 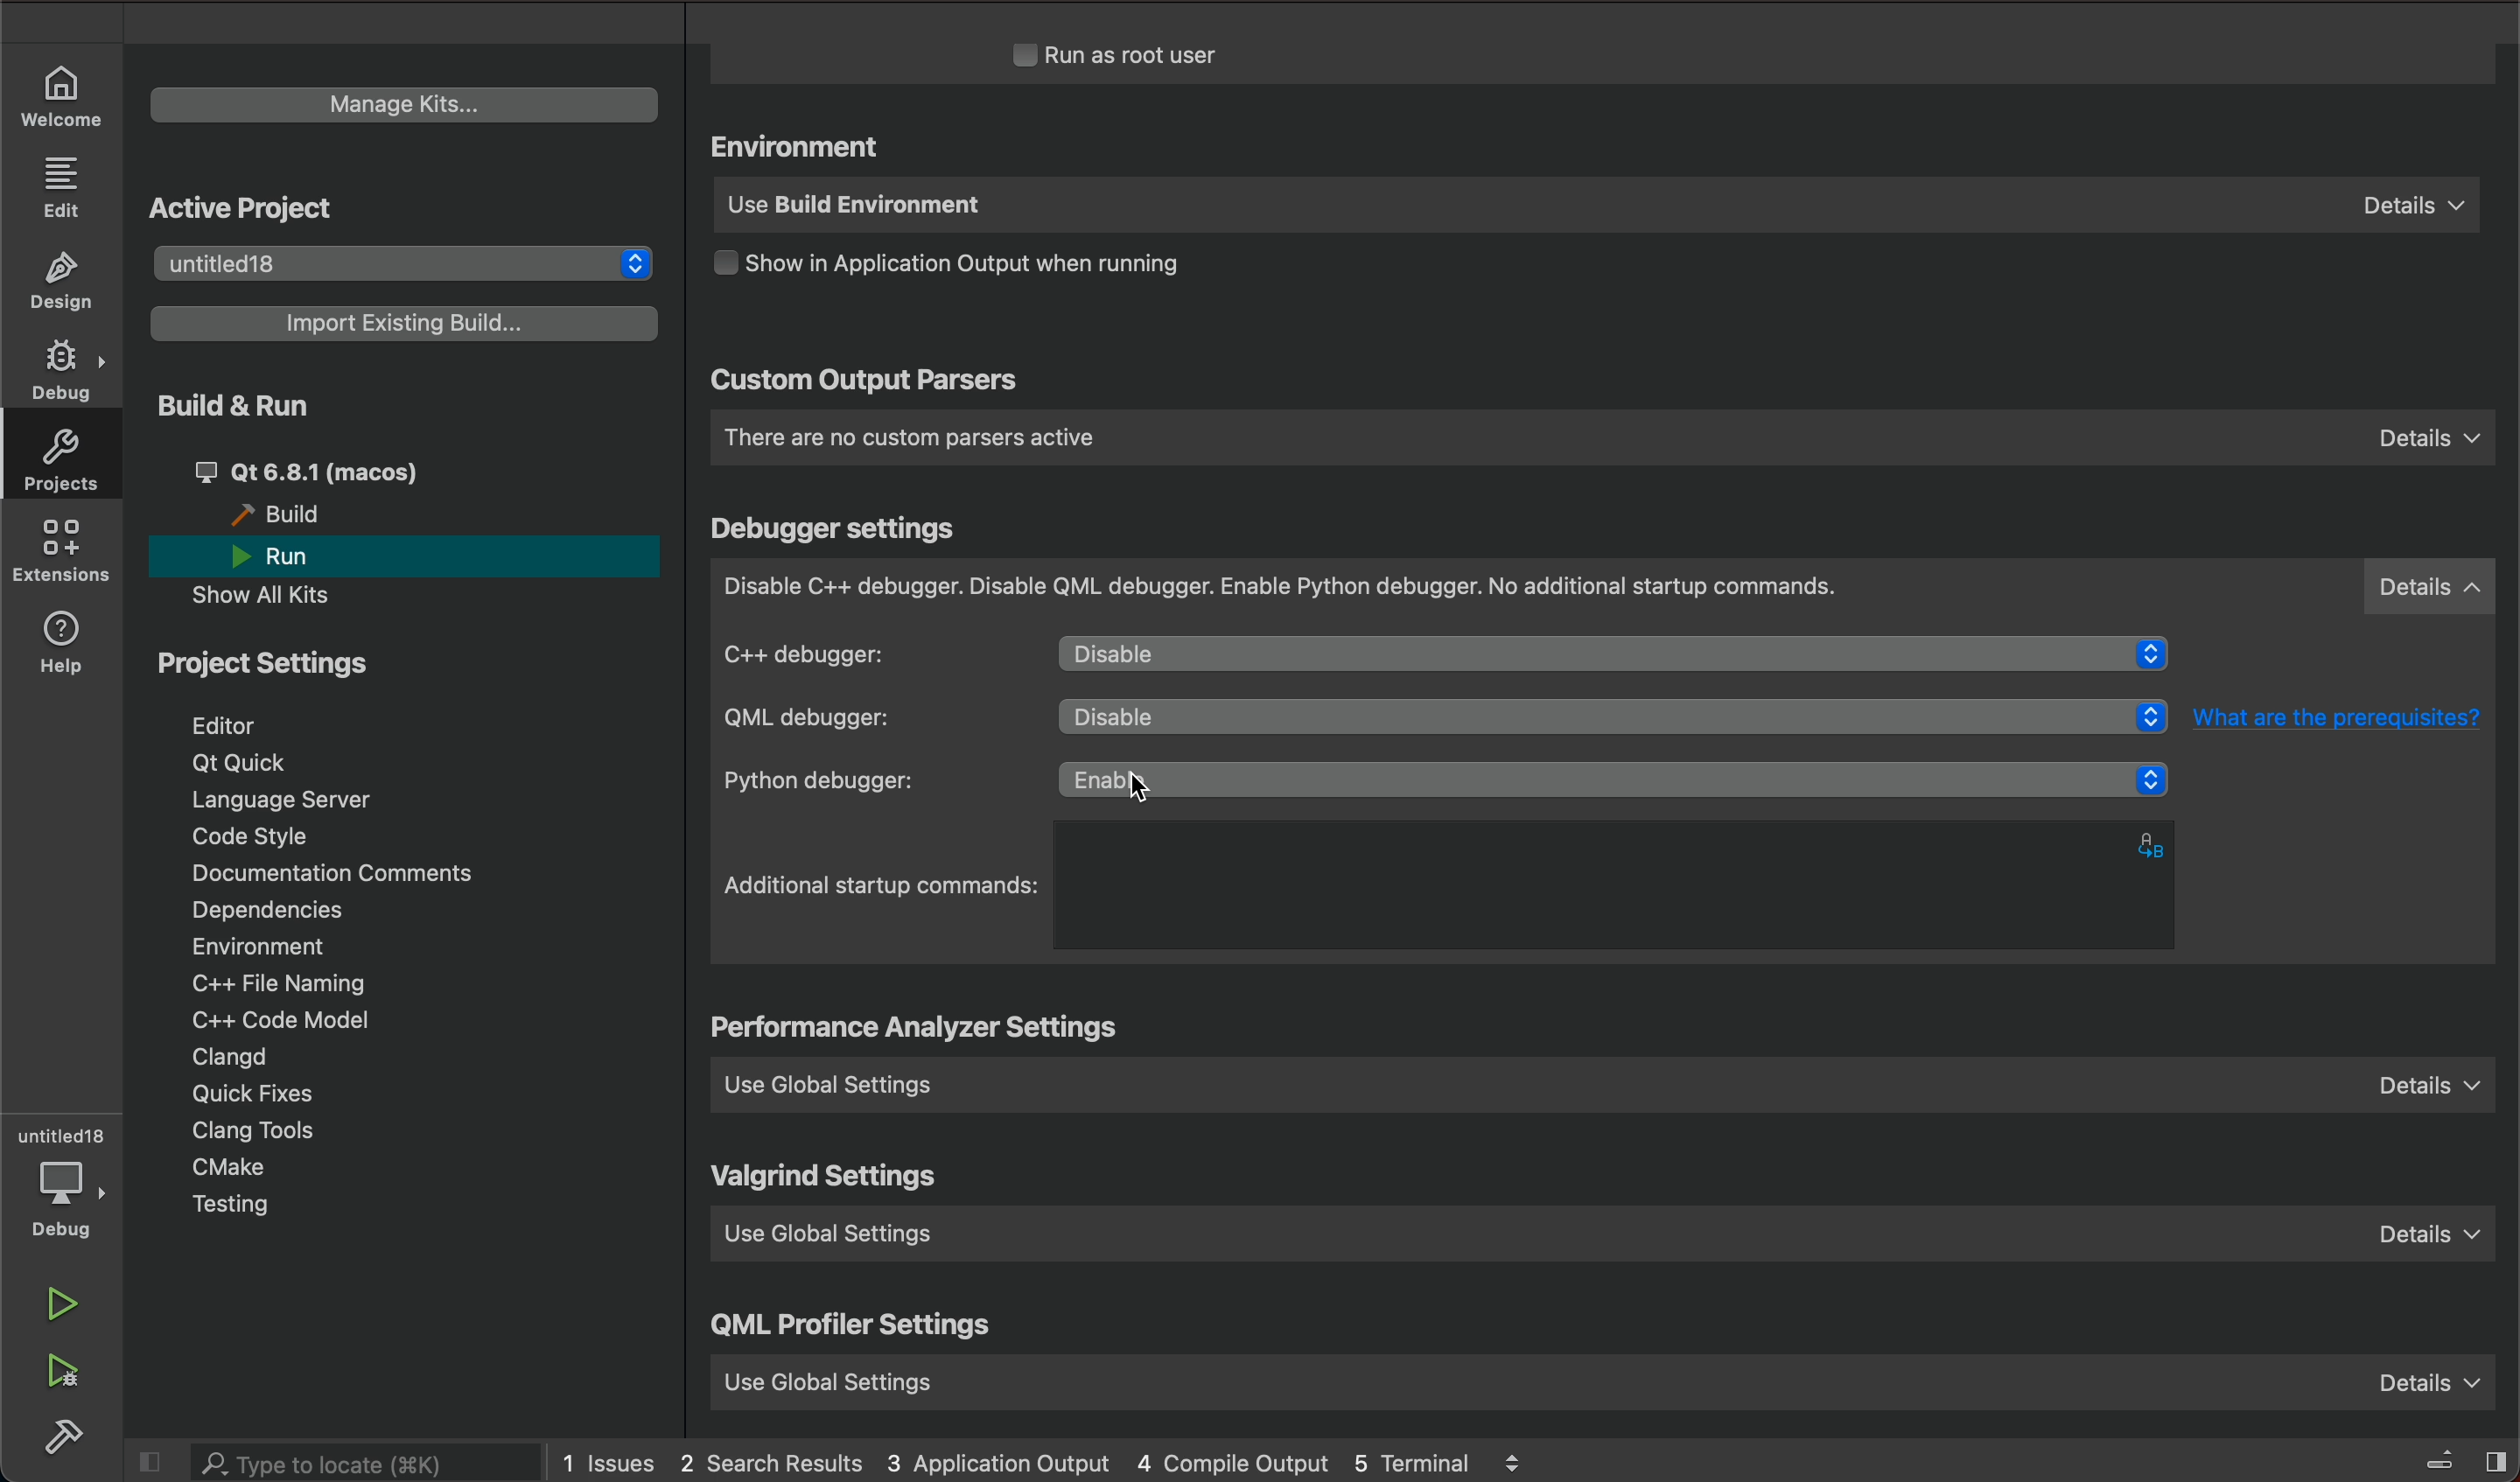 I want to click on use build , so click(x=1591, y=208).